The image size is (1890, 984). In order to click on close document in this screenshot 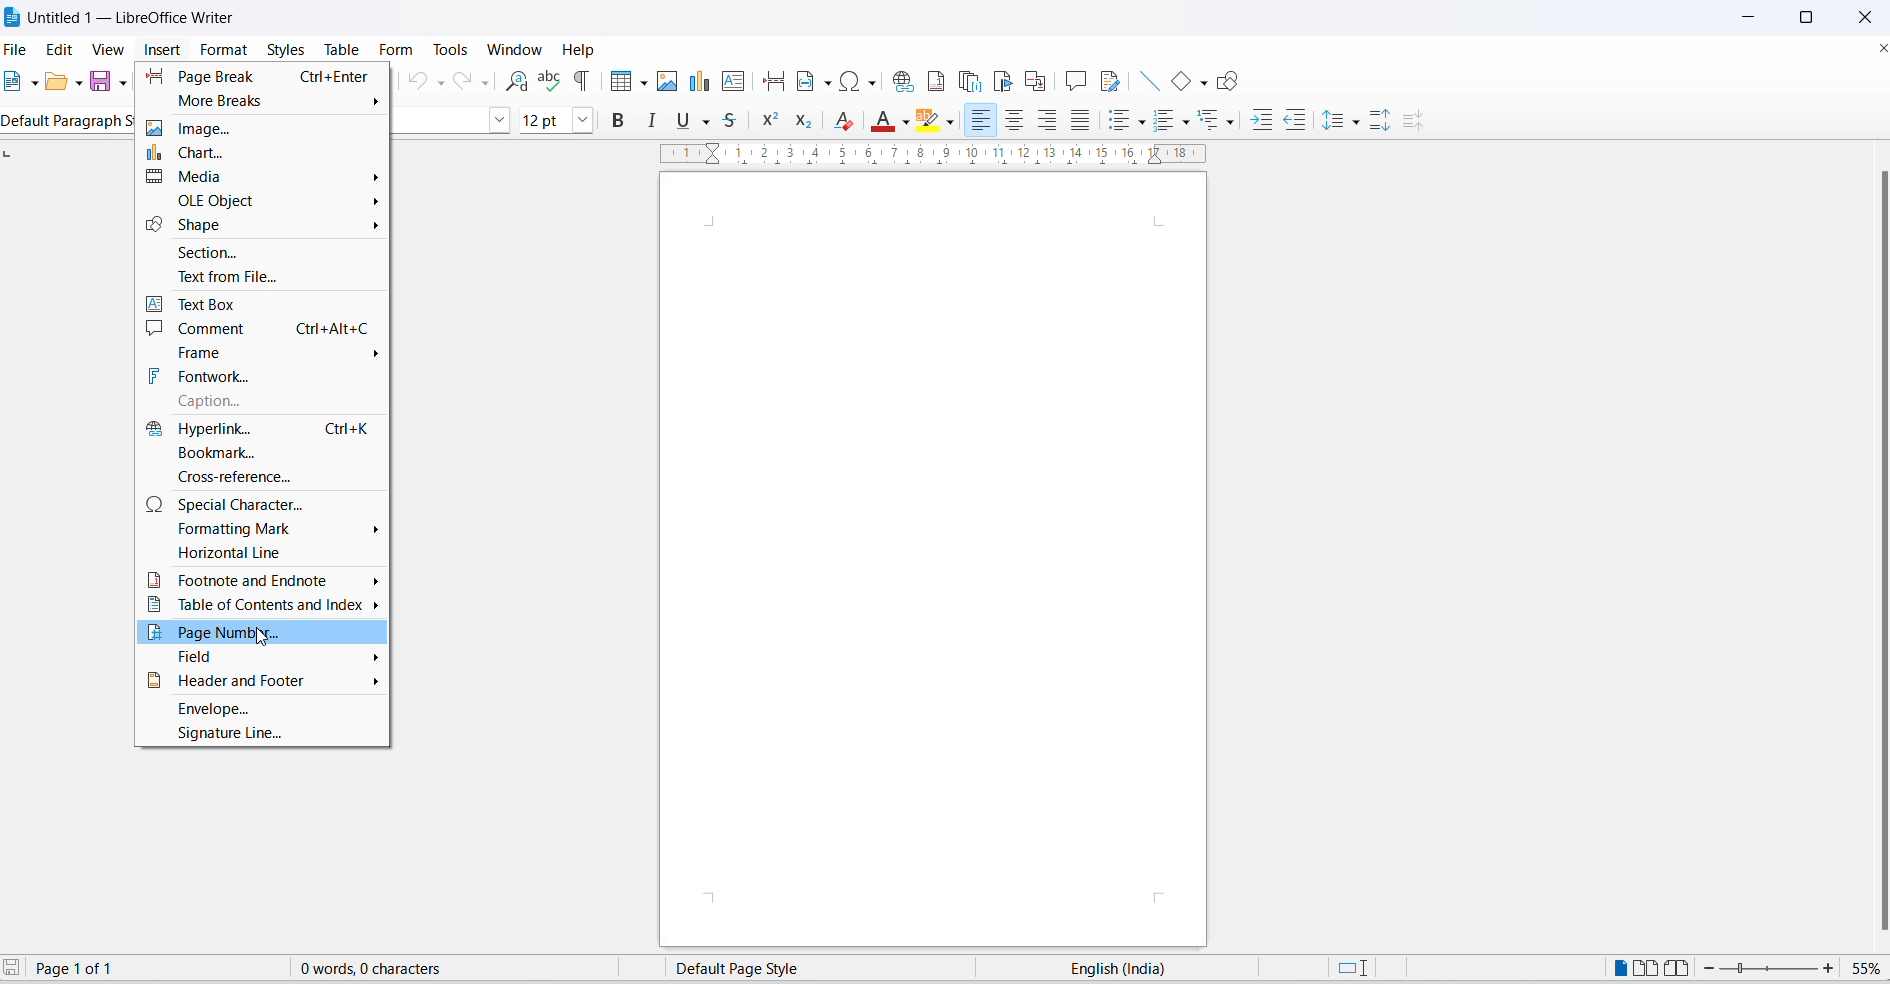, I will do `click(1878, 51)`.